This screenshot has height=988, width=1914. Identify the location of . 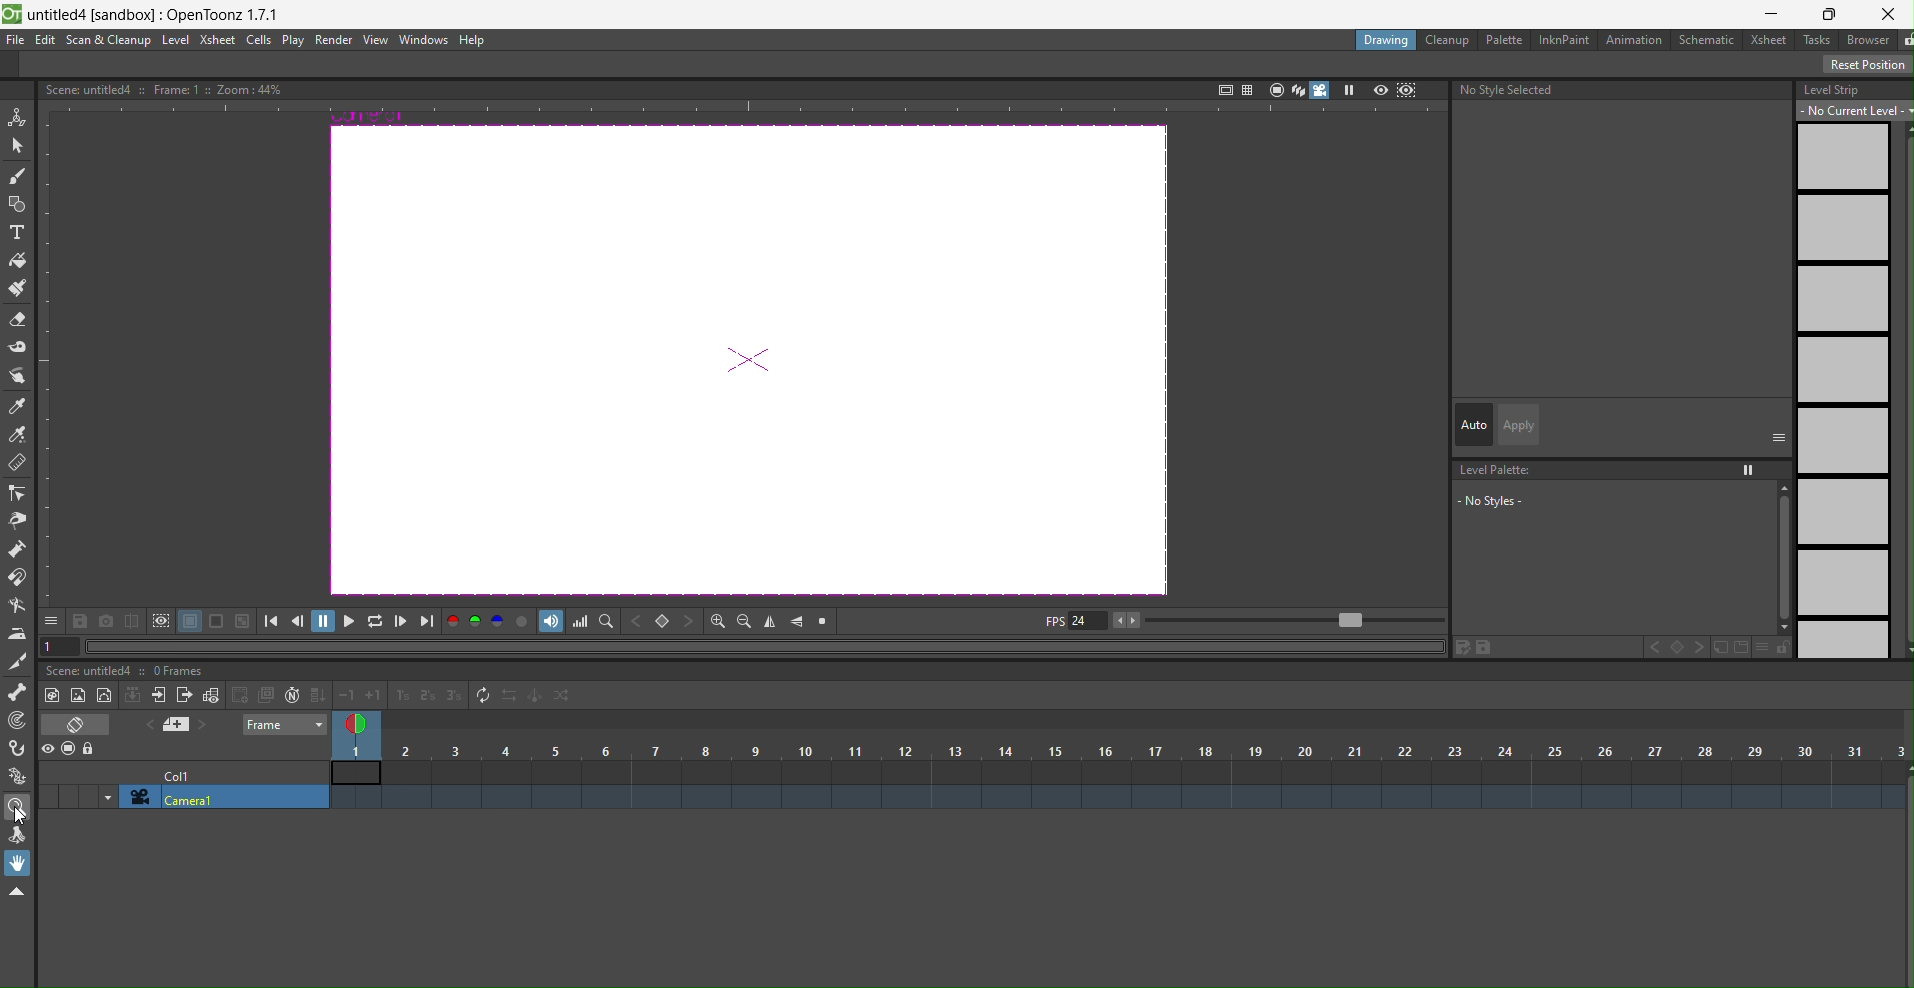
(17, 776).